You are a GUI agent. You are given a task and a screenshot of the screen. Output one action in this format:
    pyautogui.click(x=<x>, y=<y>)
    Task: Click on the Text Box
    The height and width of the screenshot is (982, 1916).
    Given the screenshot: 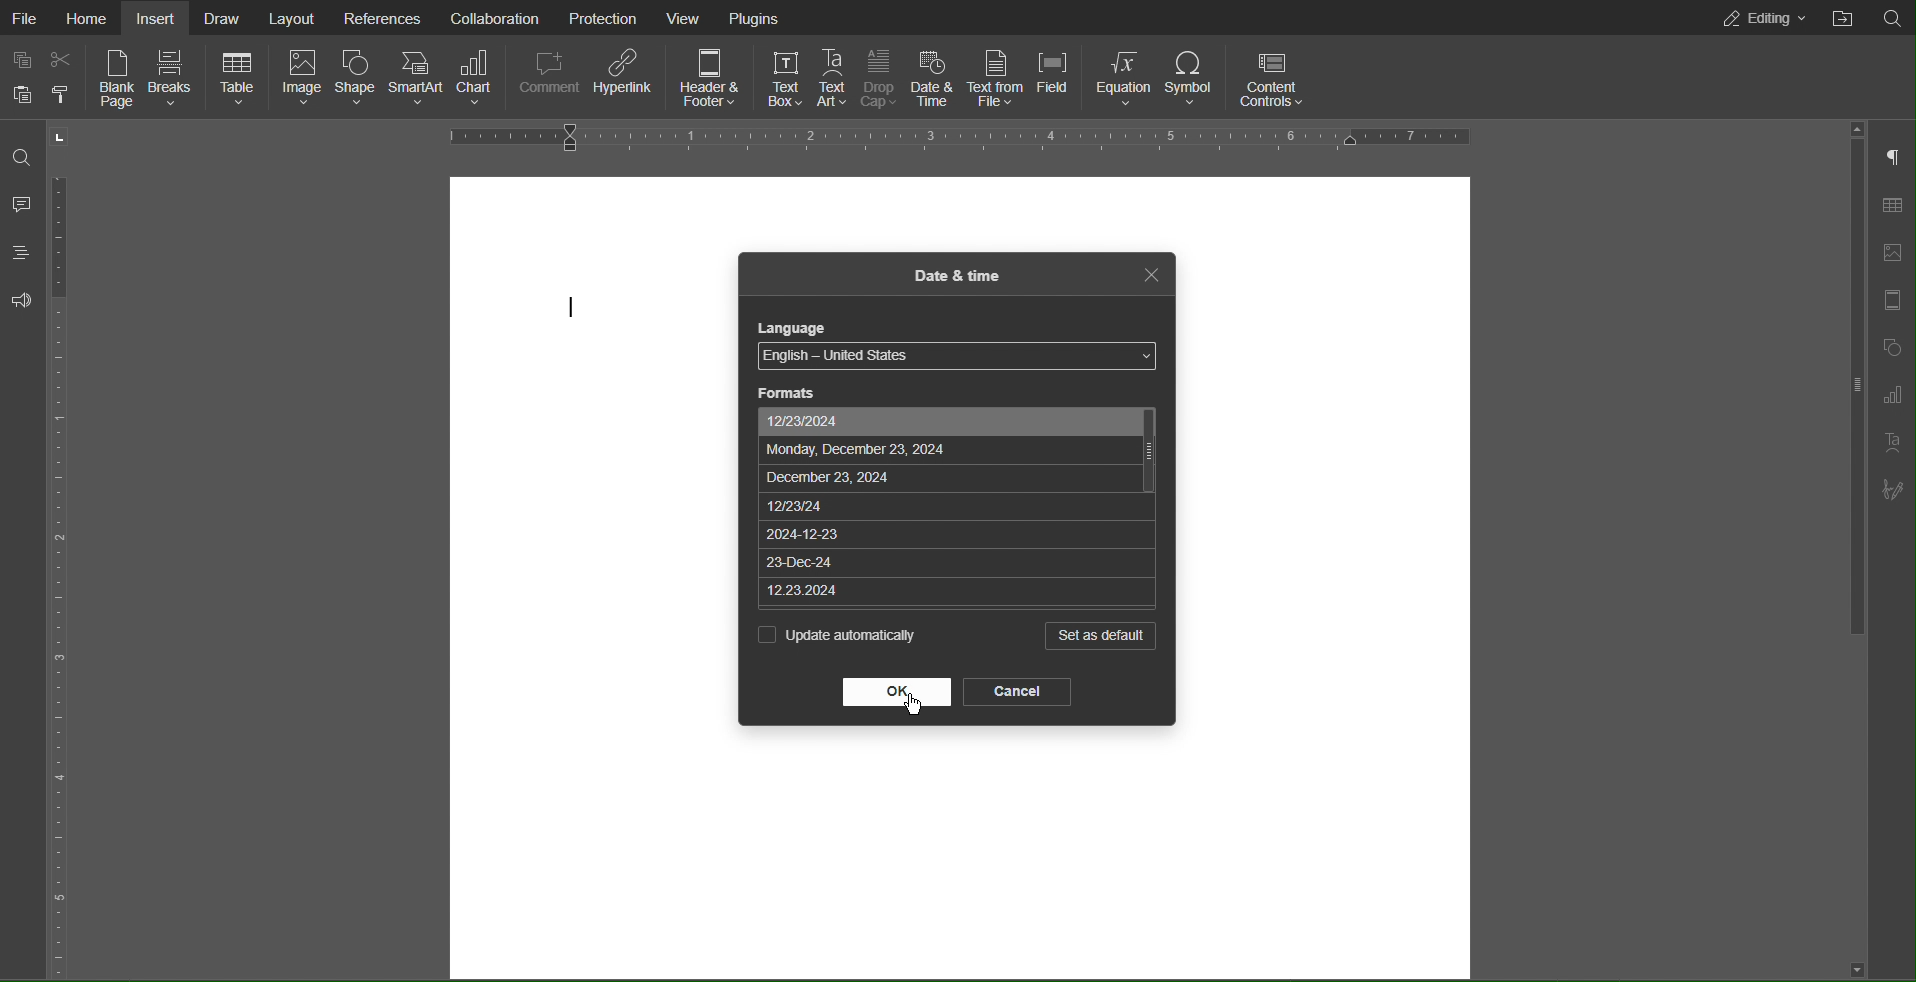 What is the action you would take?
    pyautogui.click(x=782, y=75)
    